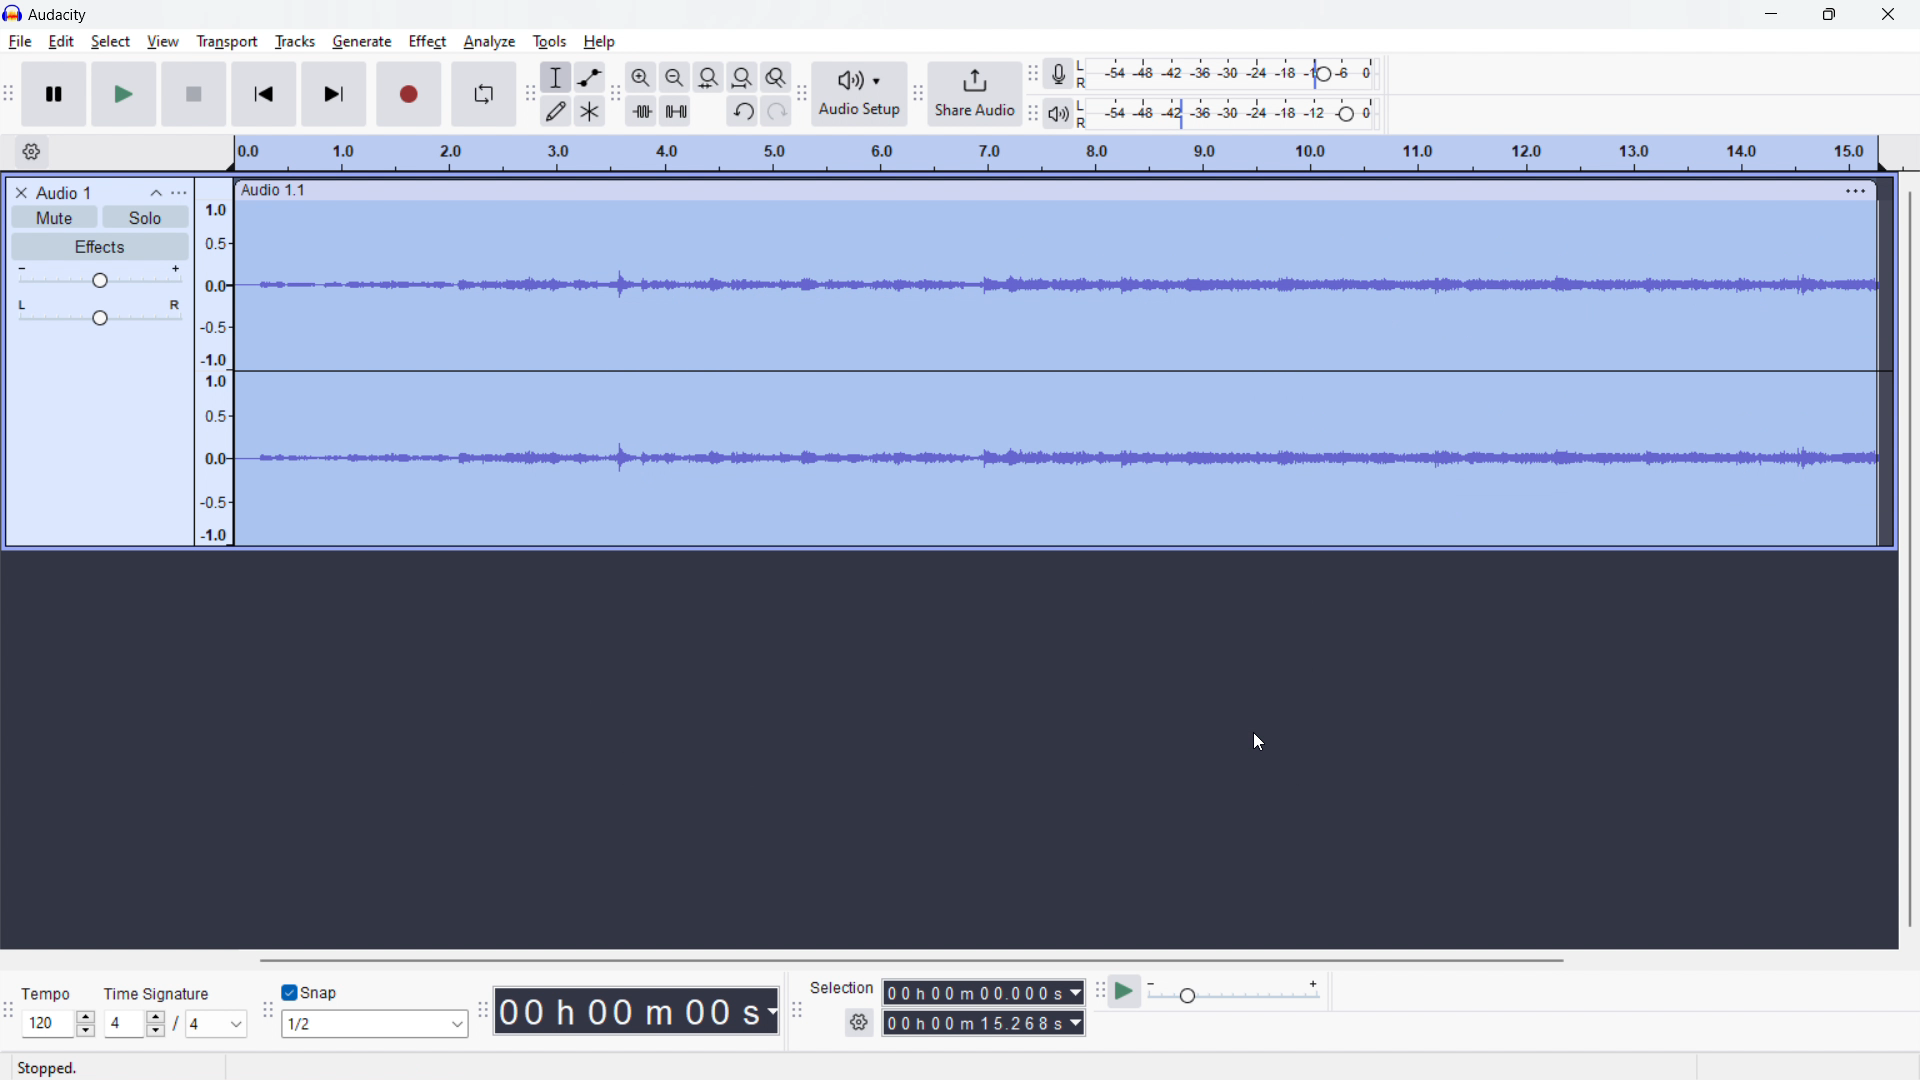 The image size is (1920, 1080). What do you see at coordinates (63, 193) in the screenshot?
I see `project title` at bounding box center [63, 193].